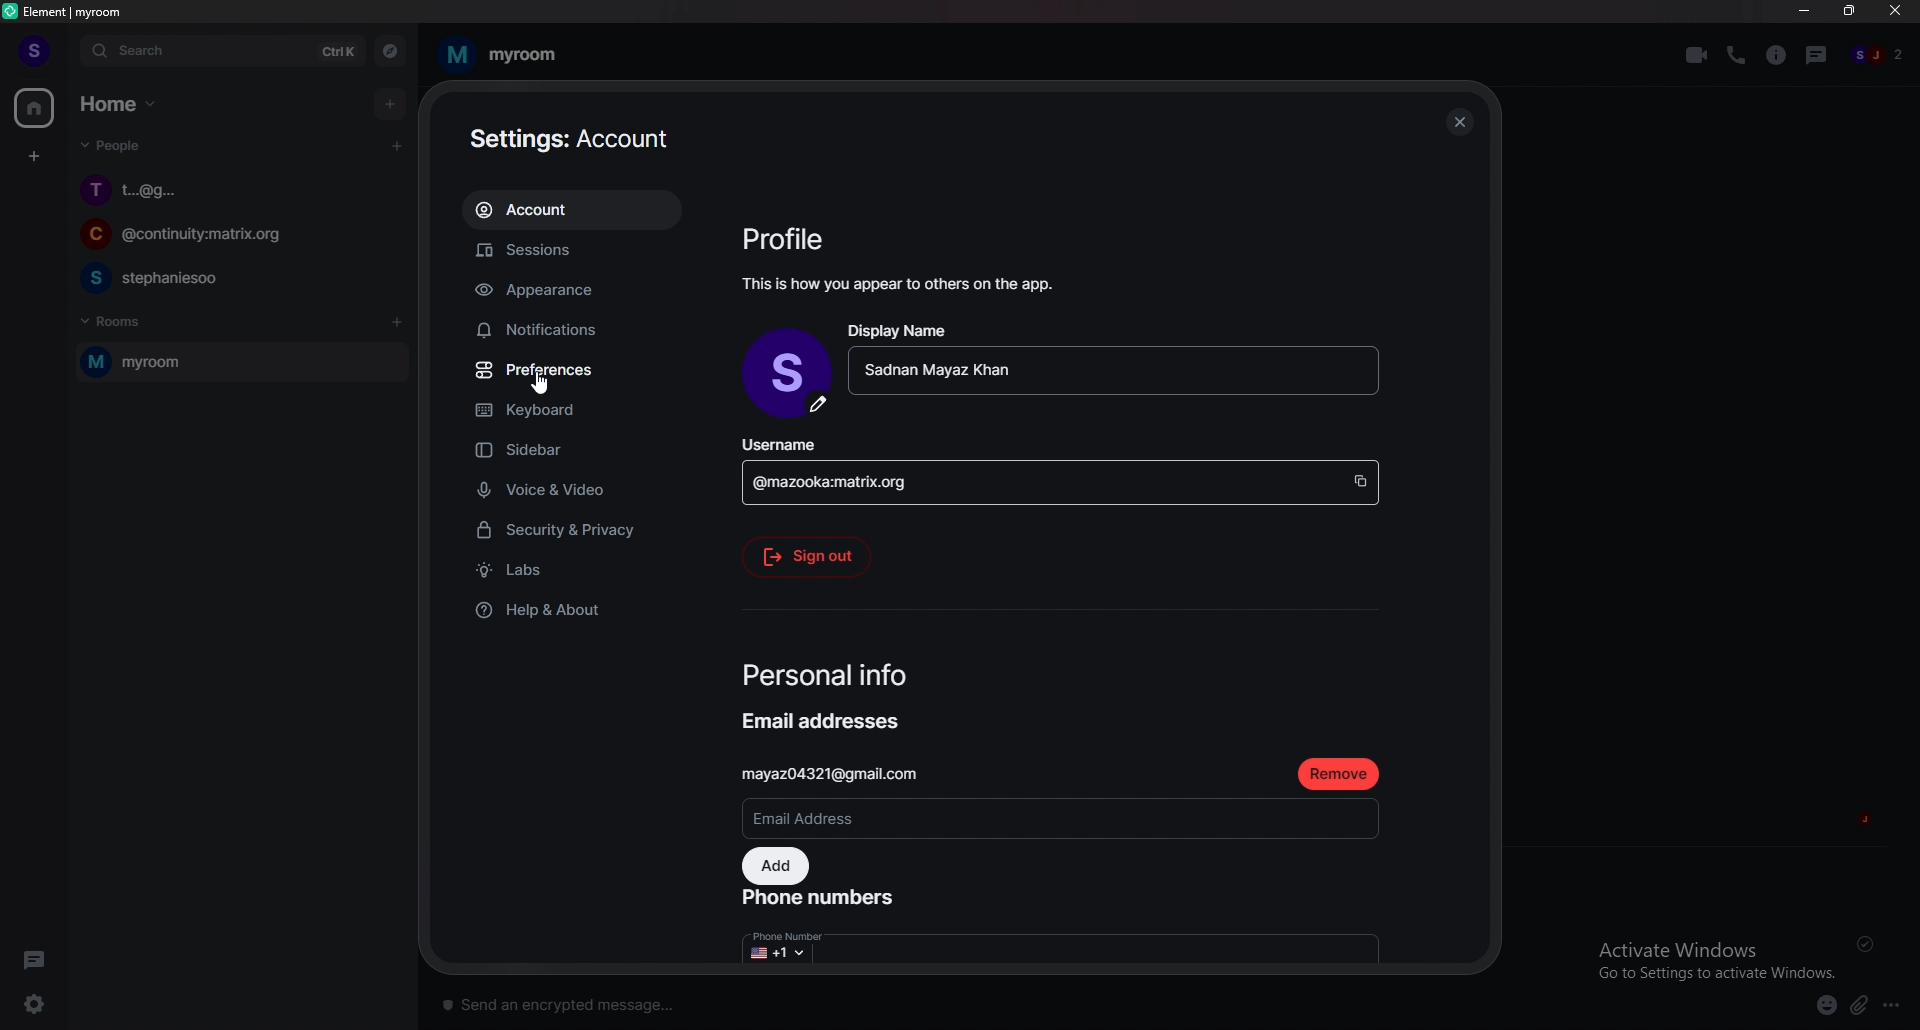 The height and width of the screenshot is (1030, 1920). I want to click on settings account, so click(580, 141).